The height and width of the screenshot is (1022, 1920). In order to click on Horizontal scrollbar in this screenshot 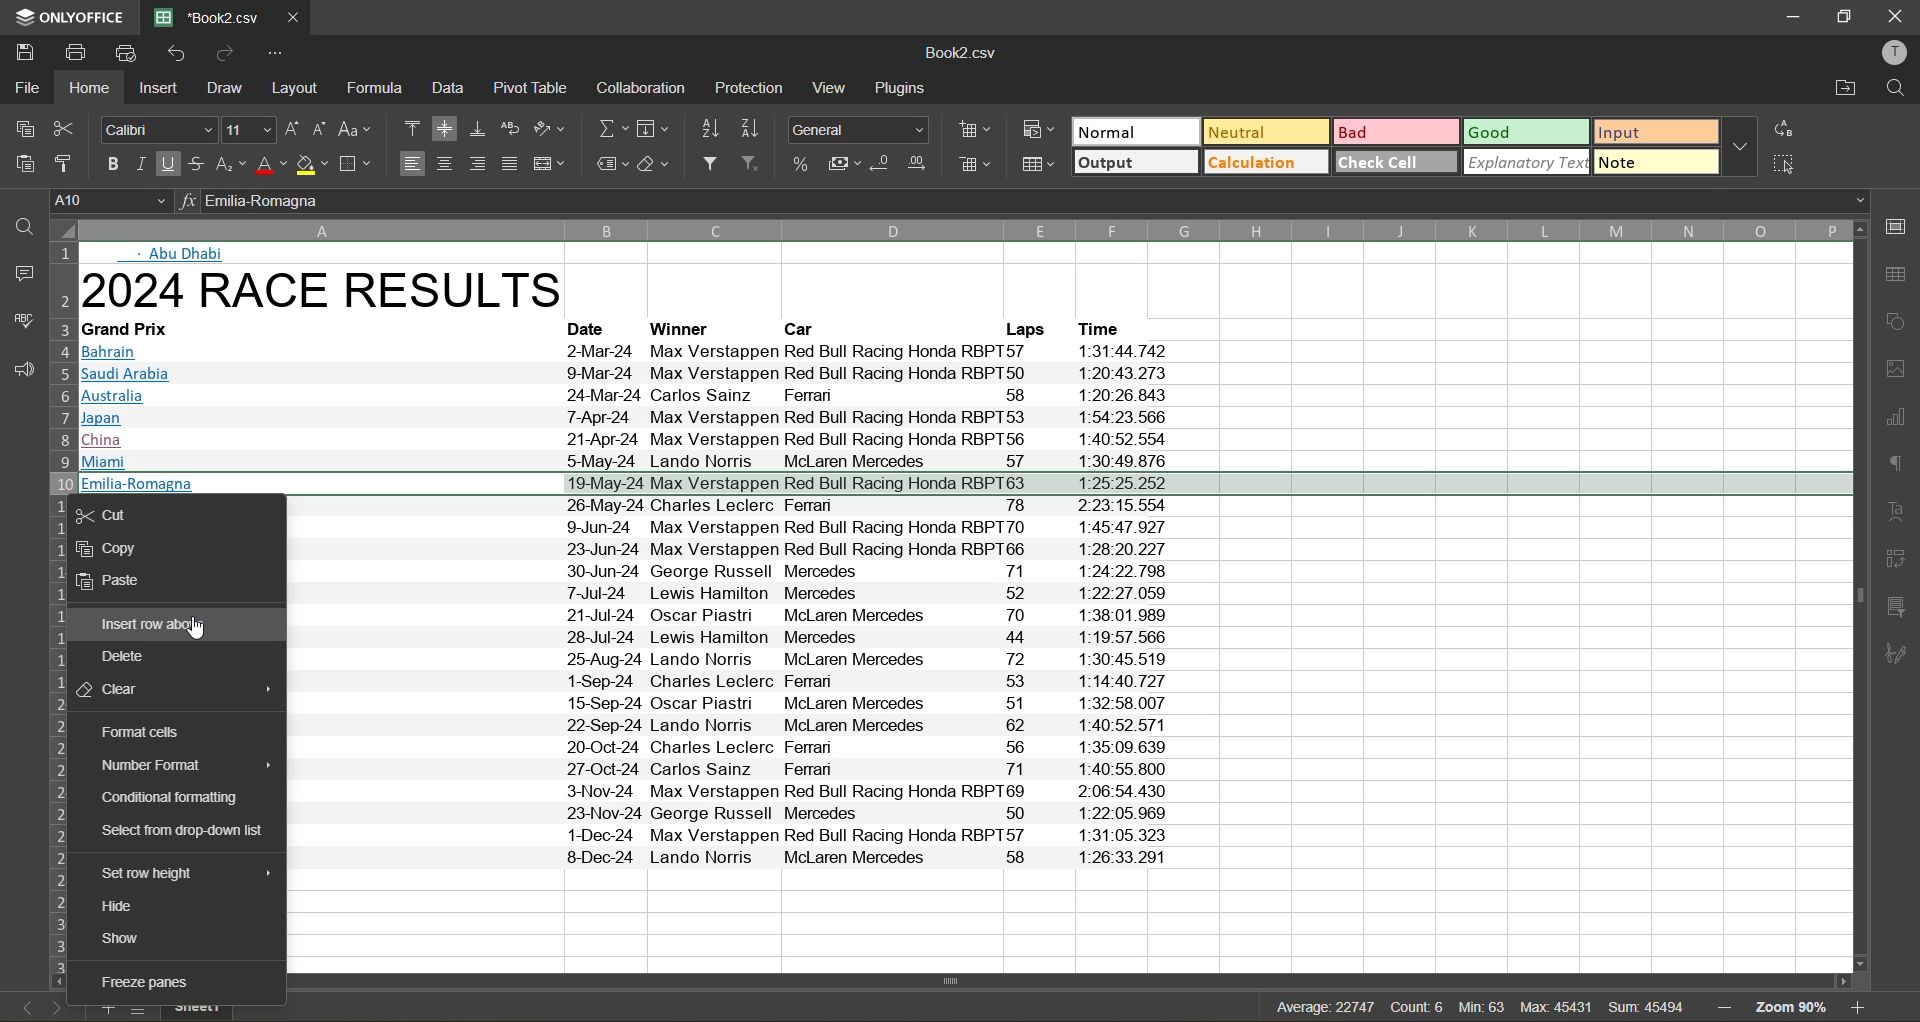, I will do `click(955, 981)`.